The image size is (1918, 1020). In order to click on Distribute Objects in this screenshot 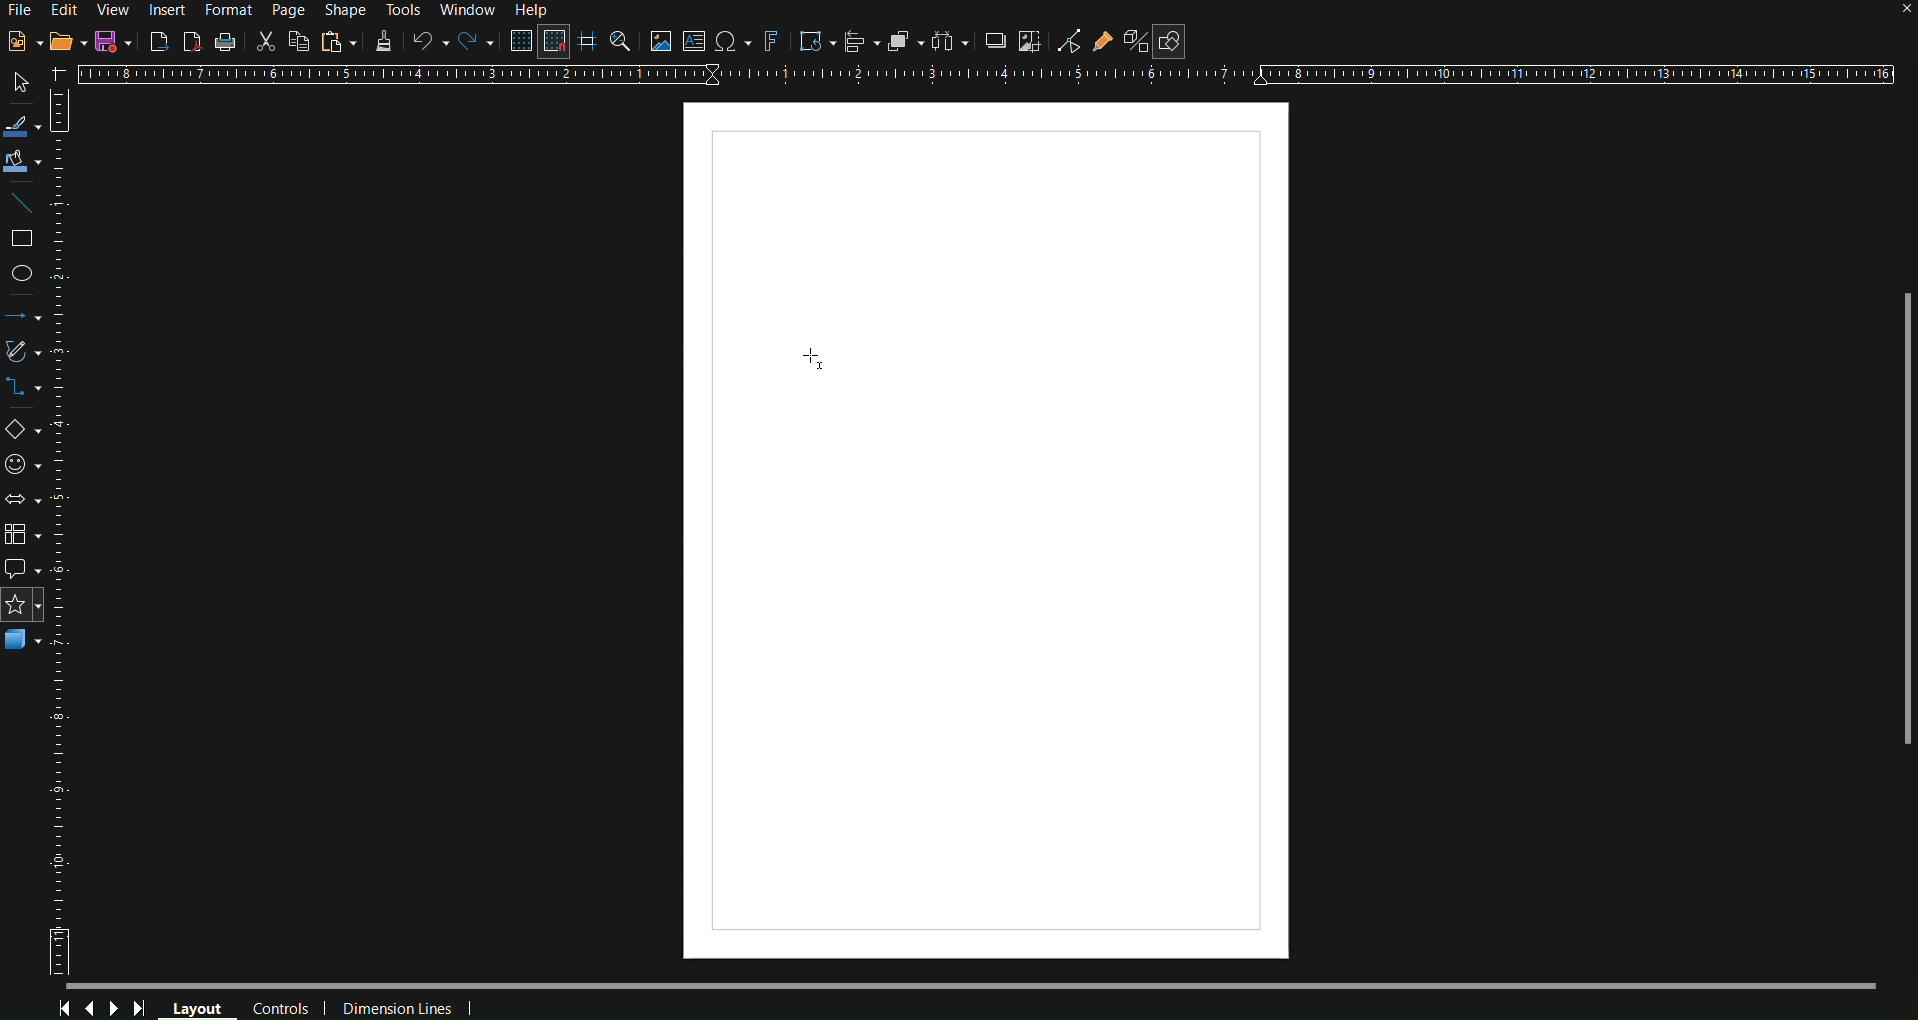, I will do `click(948, 44)`.